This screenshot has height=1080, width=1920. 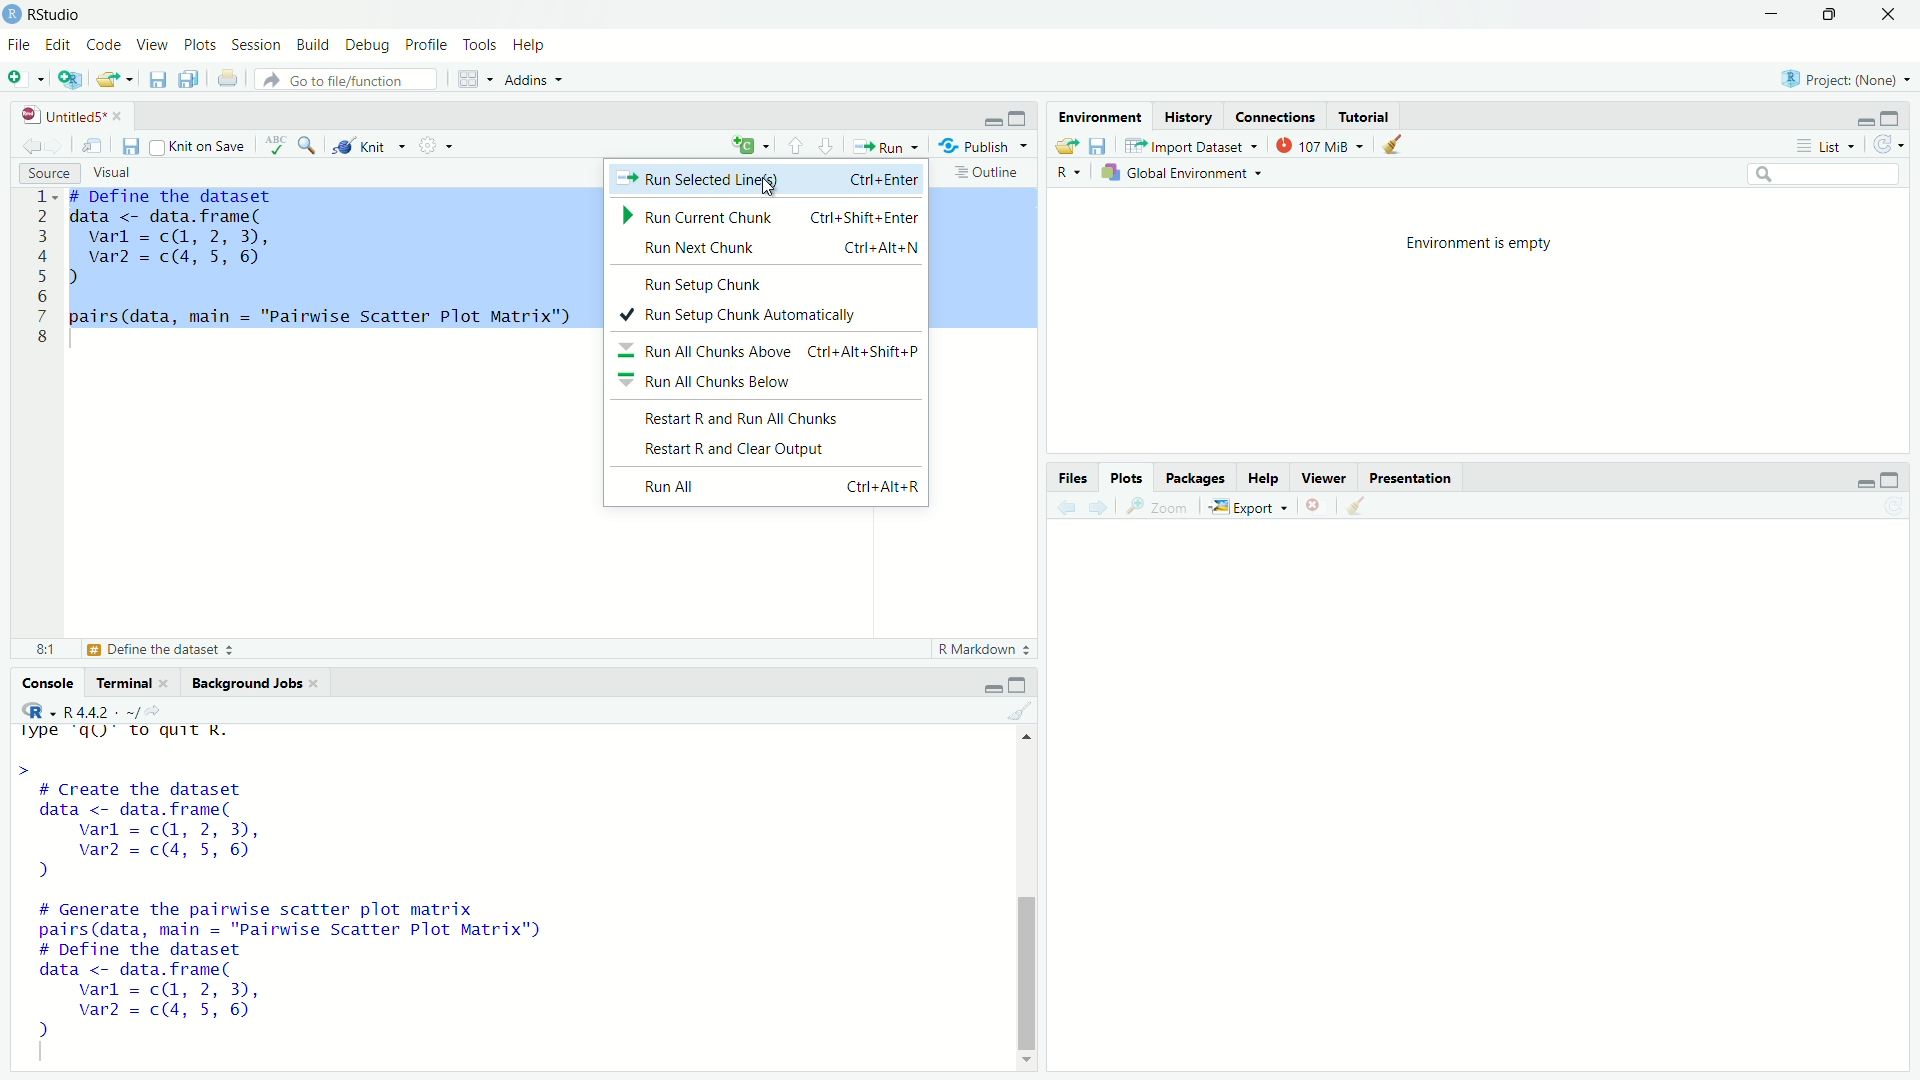 What do you see at coordinates (984, 650) in the screenshot?
I see `R Markdown` at bounding box center [984, 650].